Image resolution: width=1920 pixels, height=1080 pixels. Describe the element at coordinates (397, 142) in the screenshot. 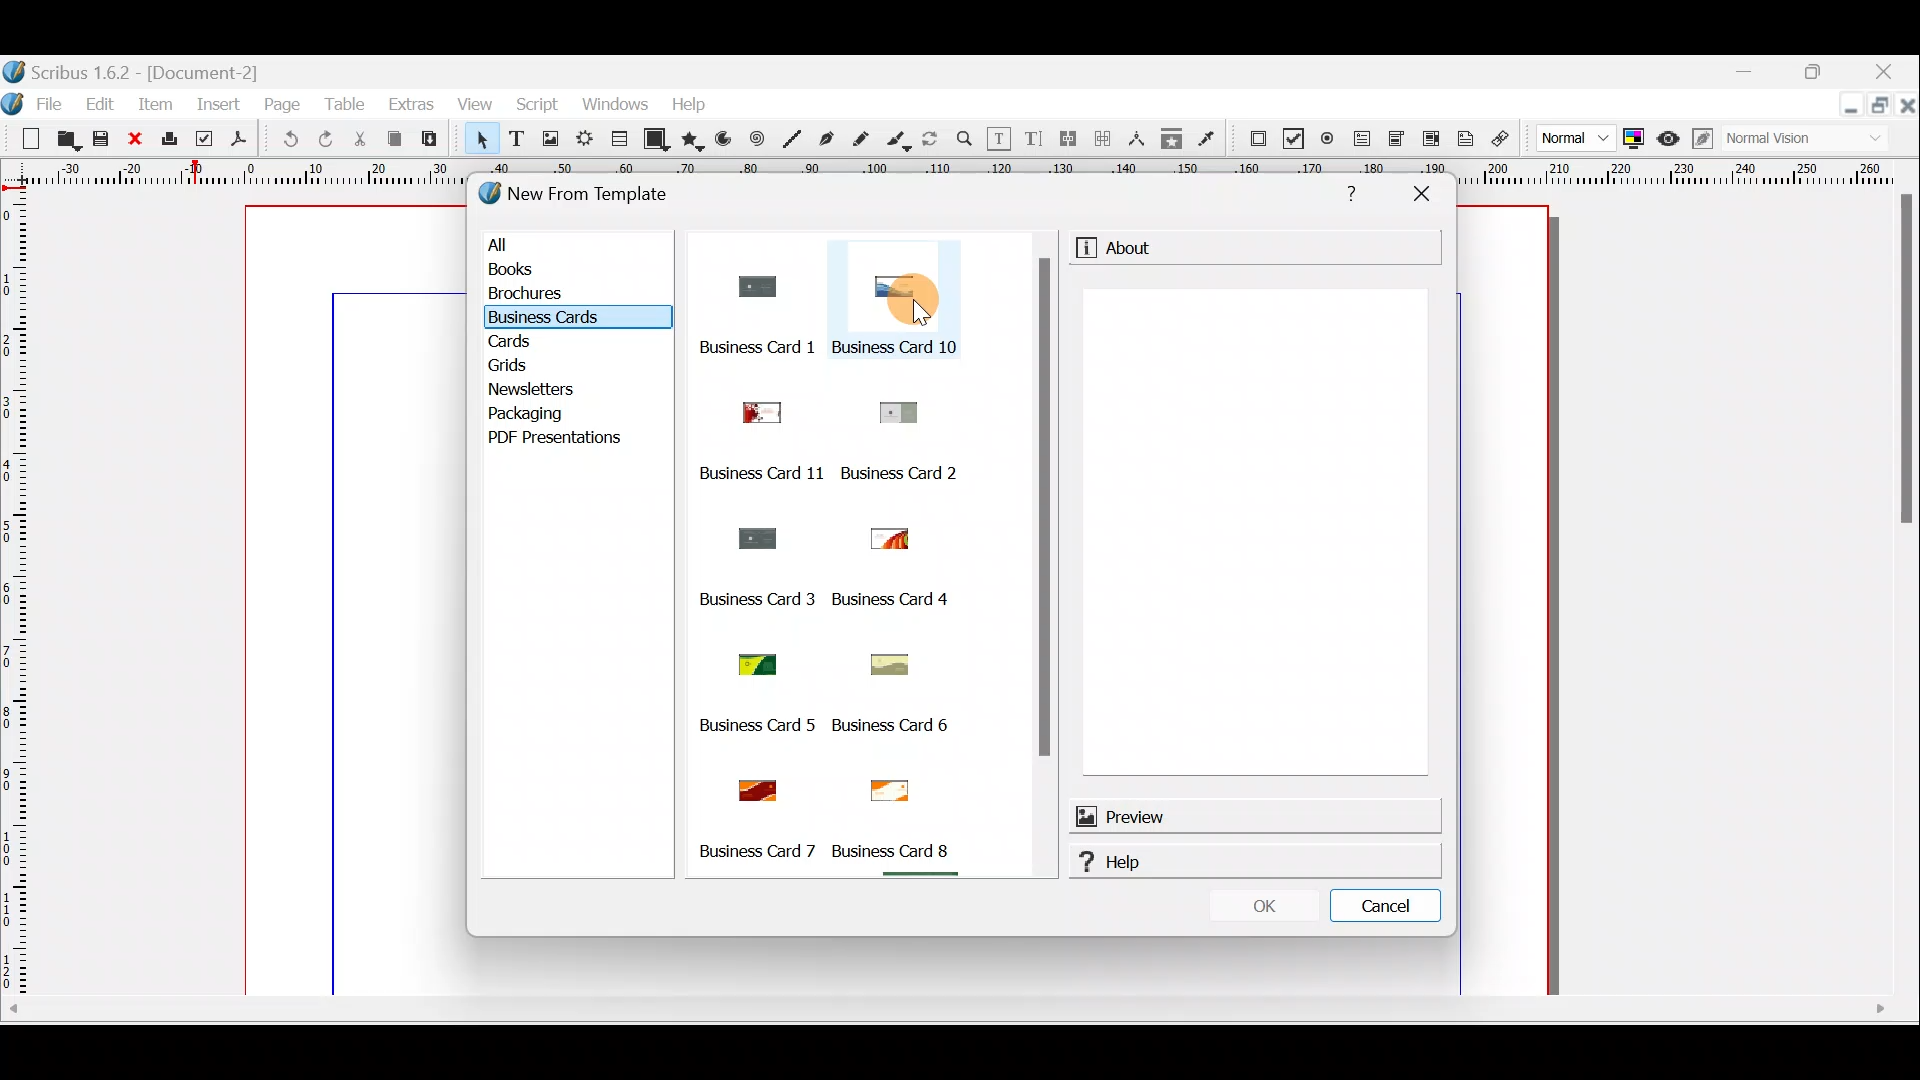

I see `Copy` at that location.